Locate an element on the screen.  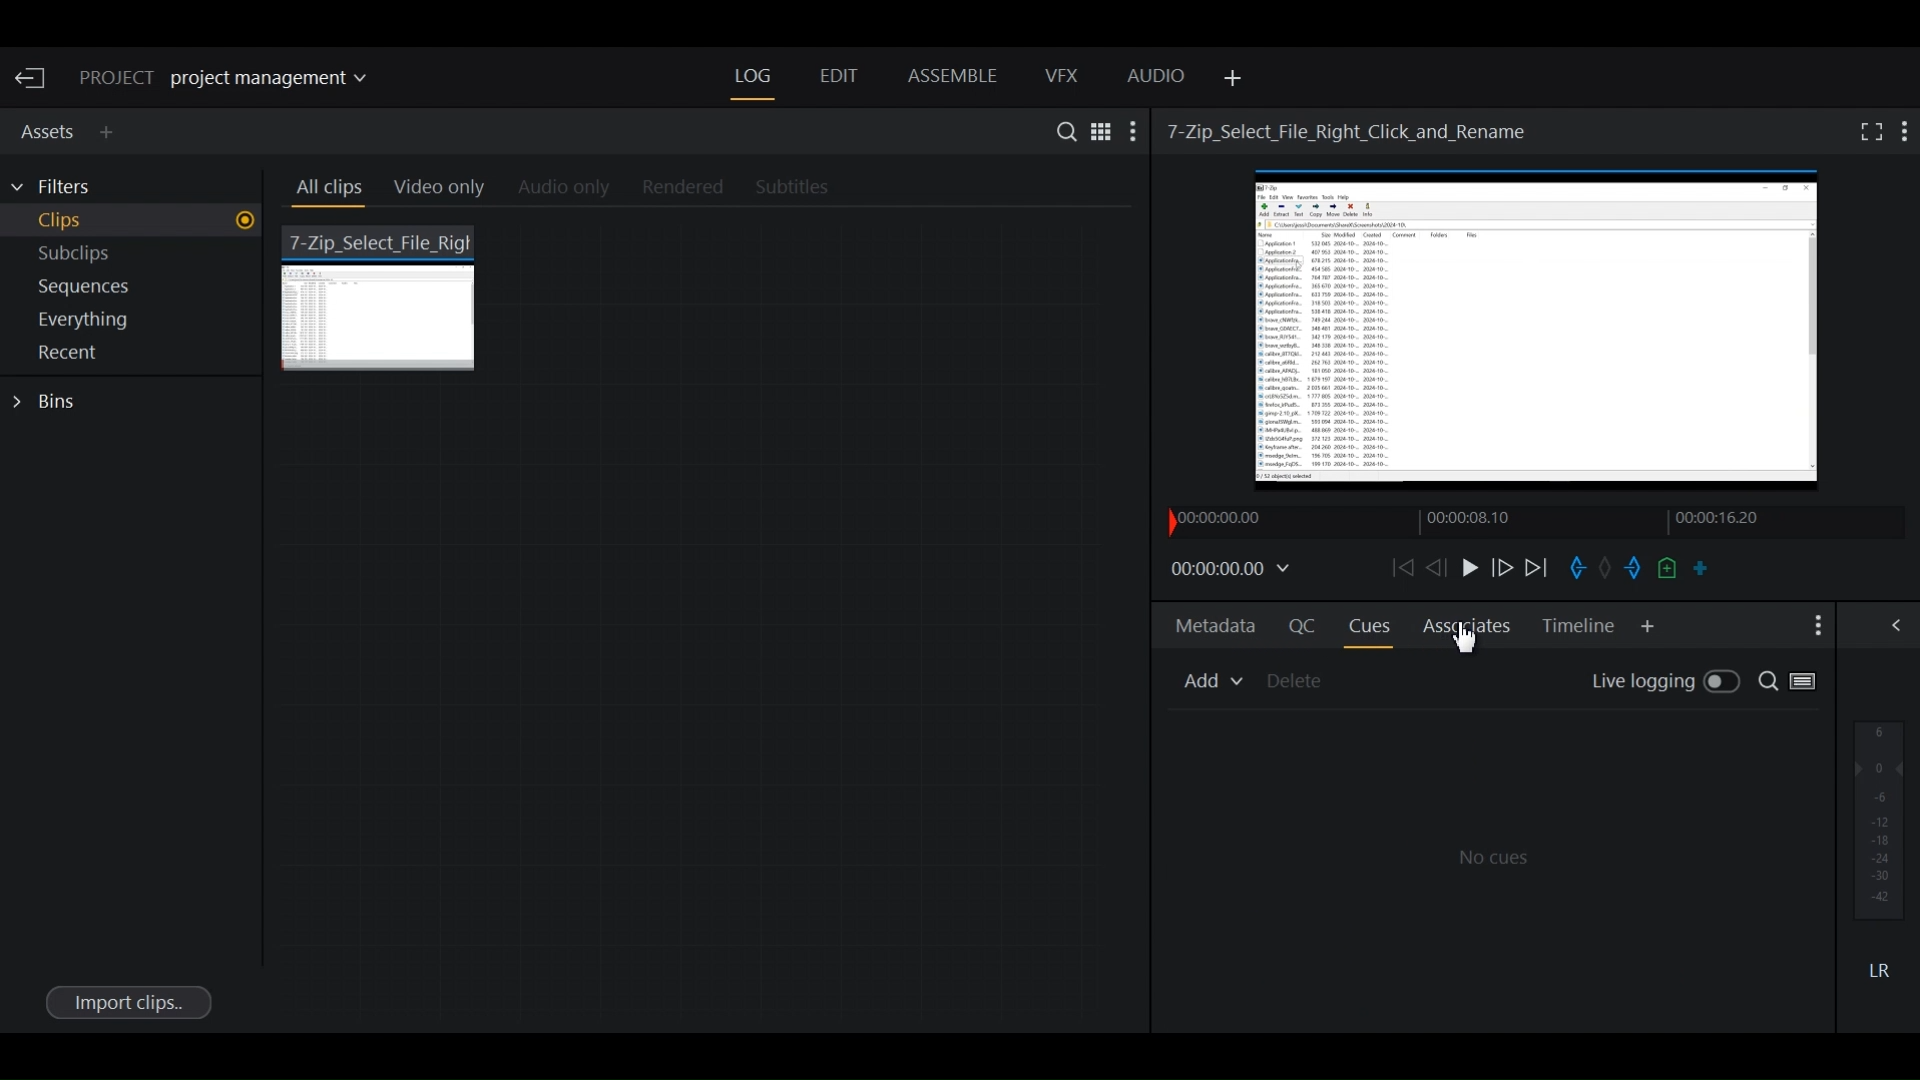
7 zip is located at coordinates (383, 296).